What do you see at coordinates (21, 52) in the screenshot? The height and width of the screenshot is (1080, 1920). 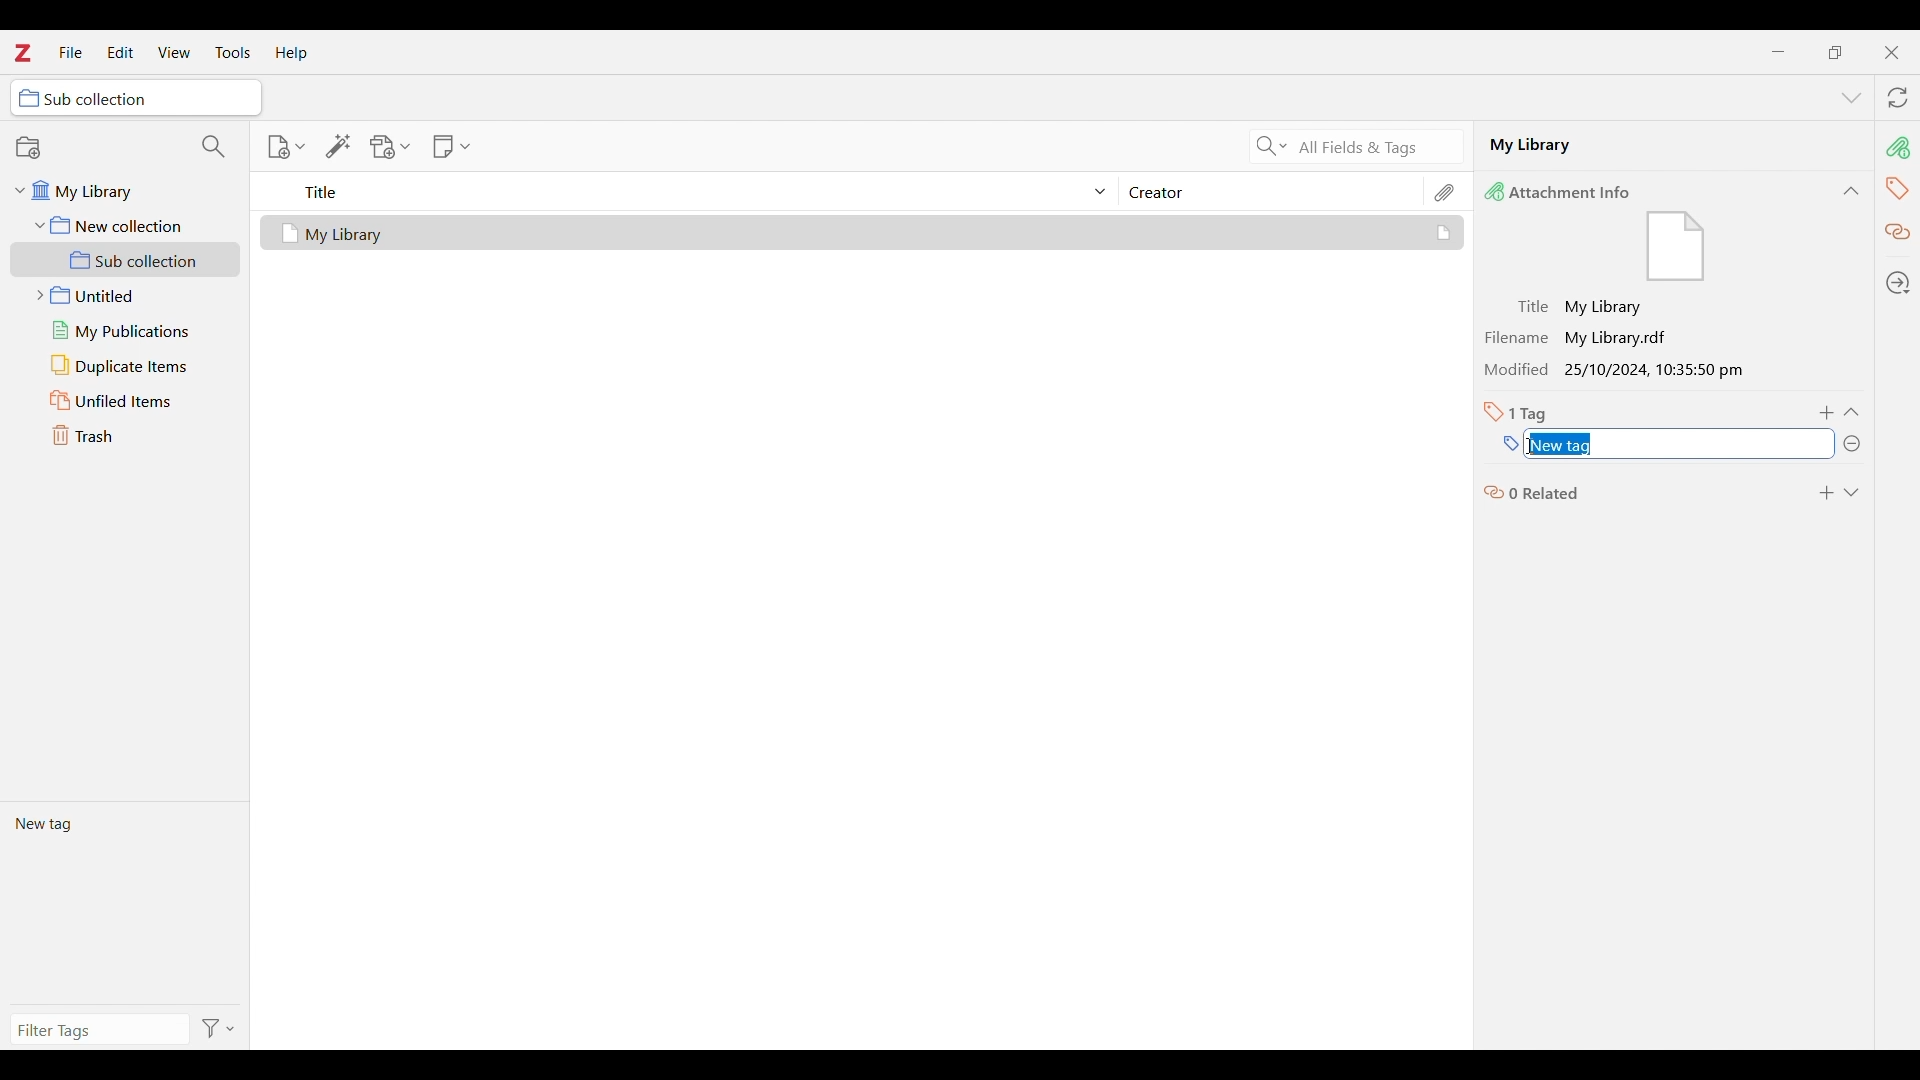 I see `Software logo` at bounding box center [21, 52].